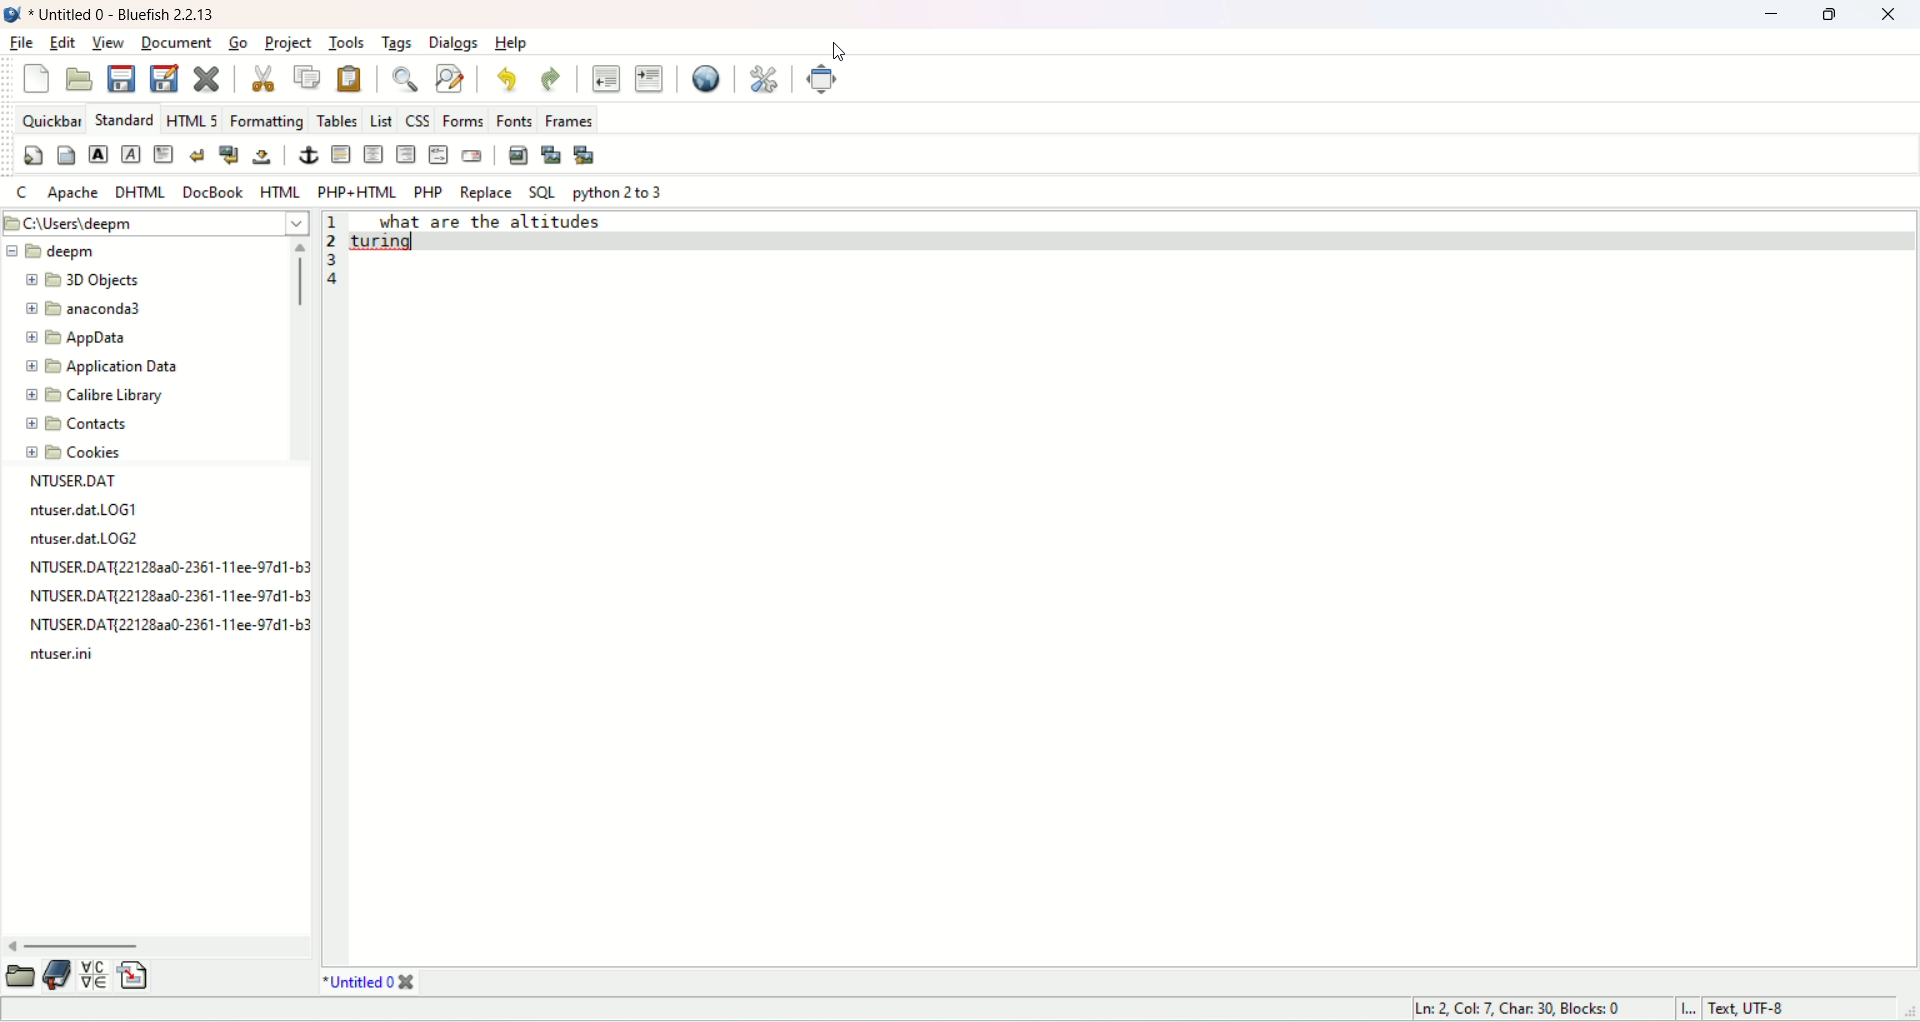  I want to click on insert special character, so click(94, 972).